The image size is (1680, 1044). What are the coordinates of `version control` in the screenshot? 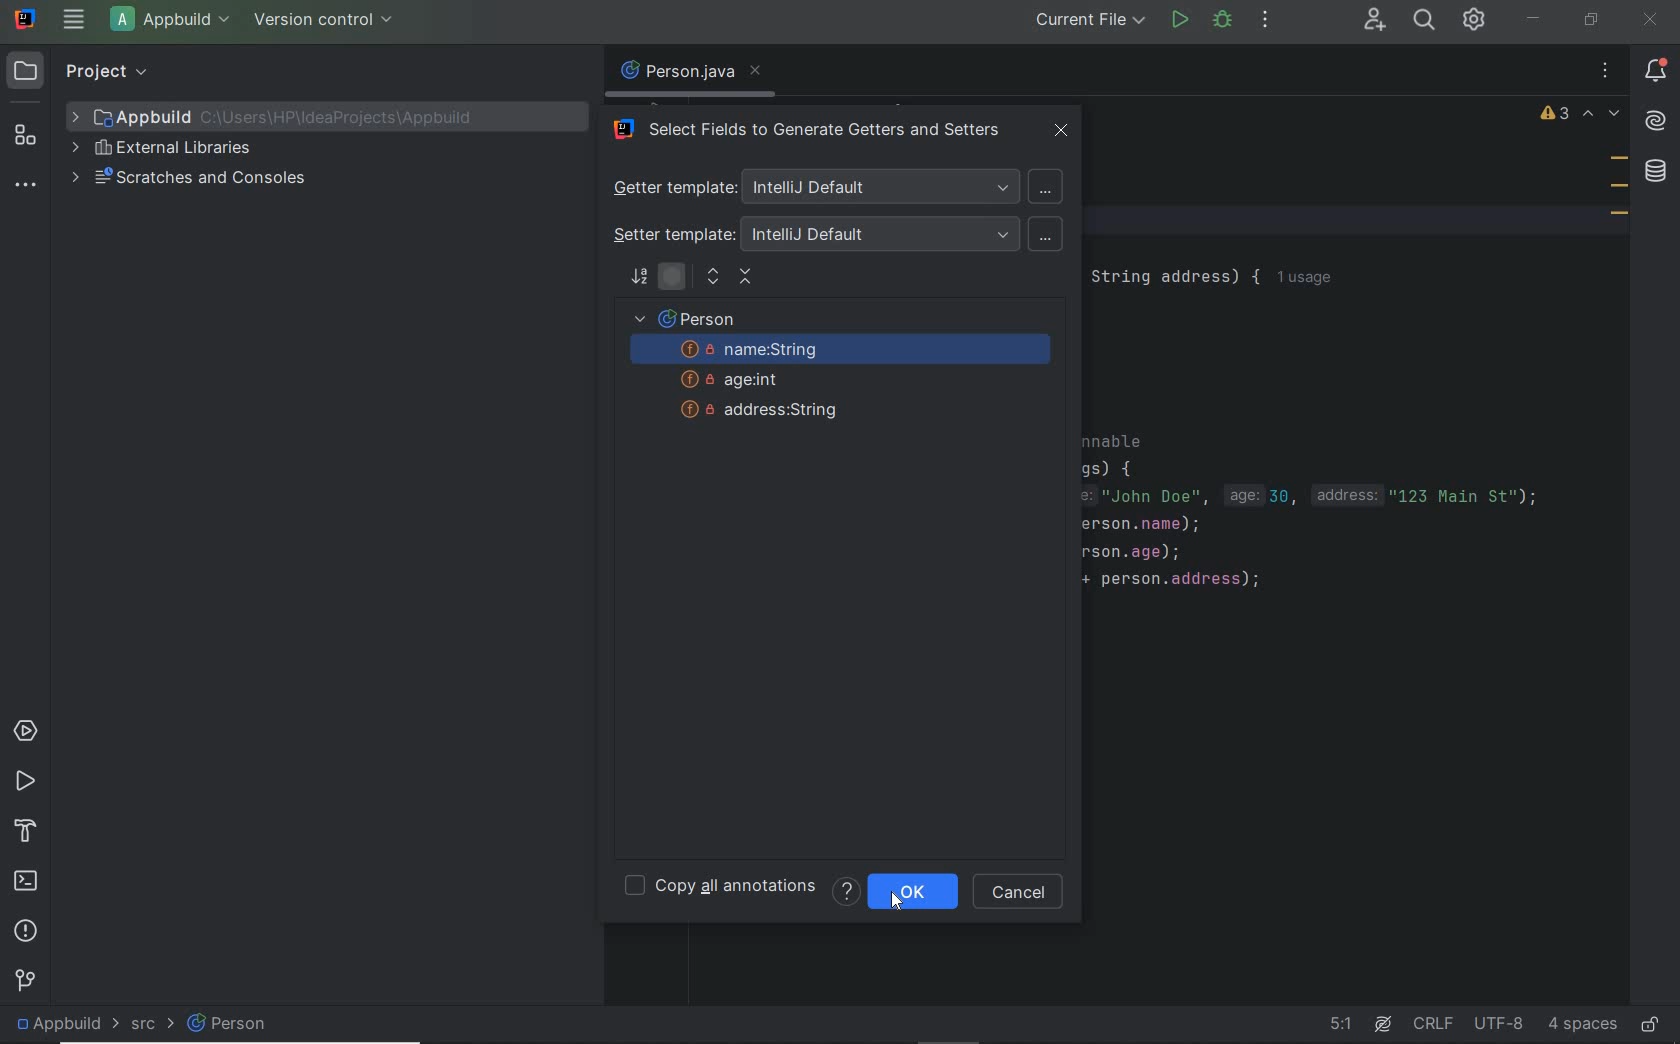 It's located at (26, 979).